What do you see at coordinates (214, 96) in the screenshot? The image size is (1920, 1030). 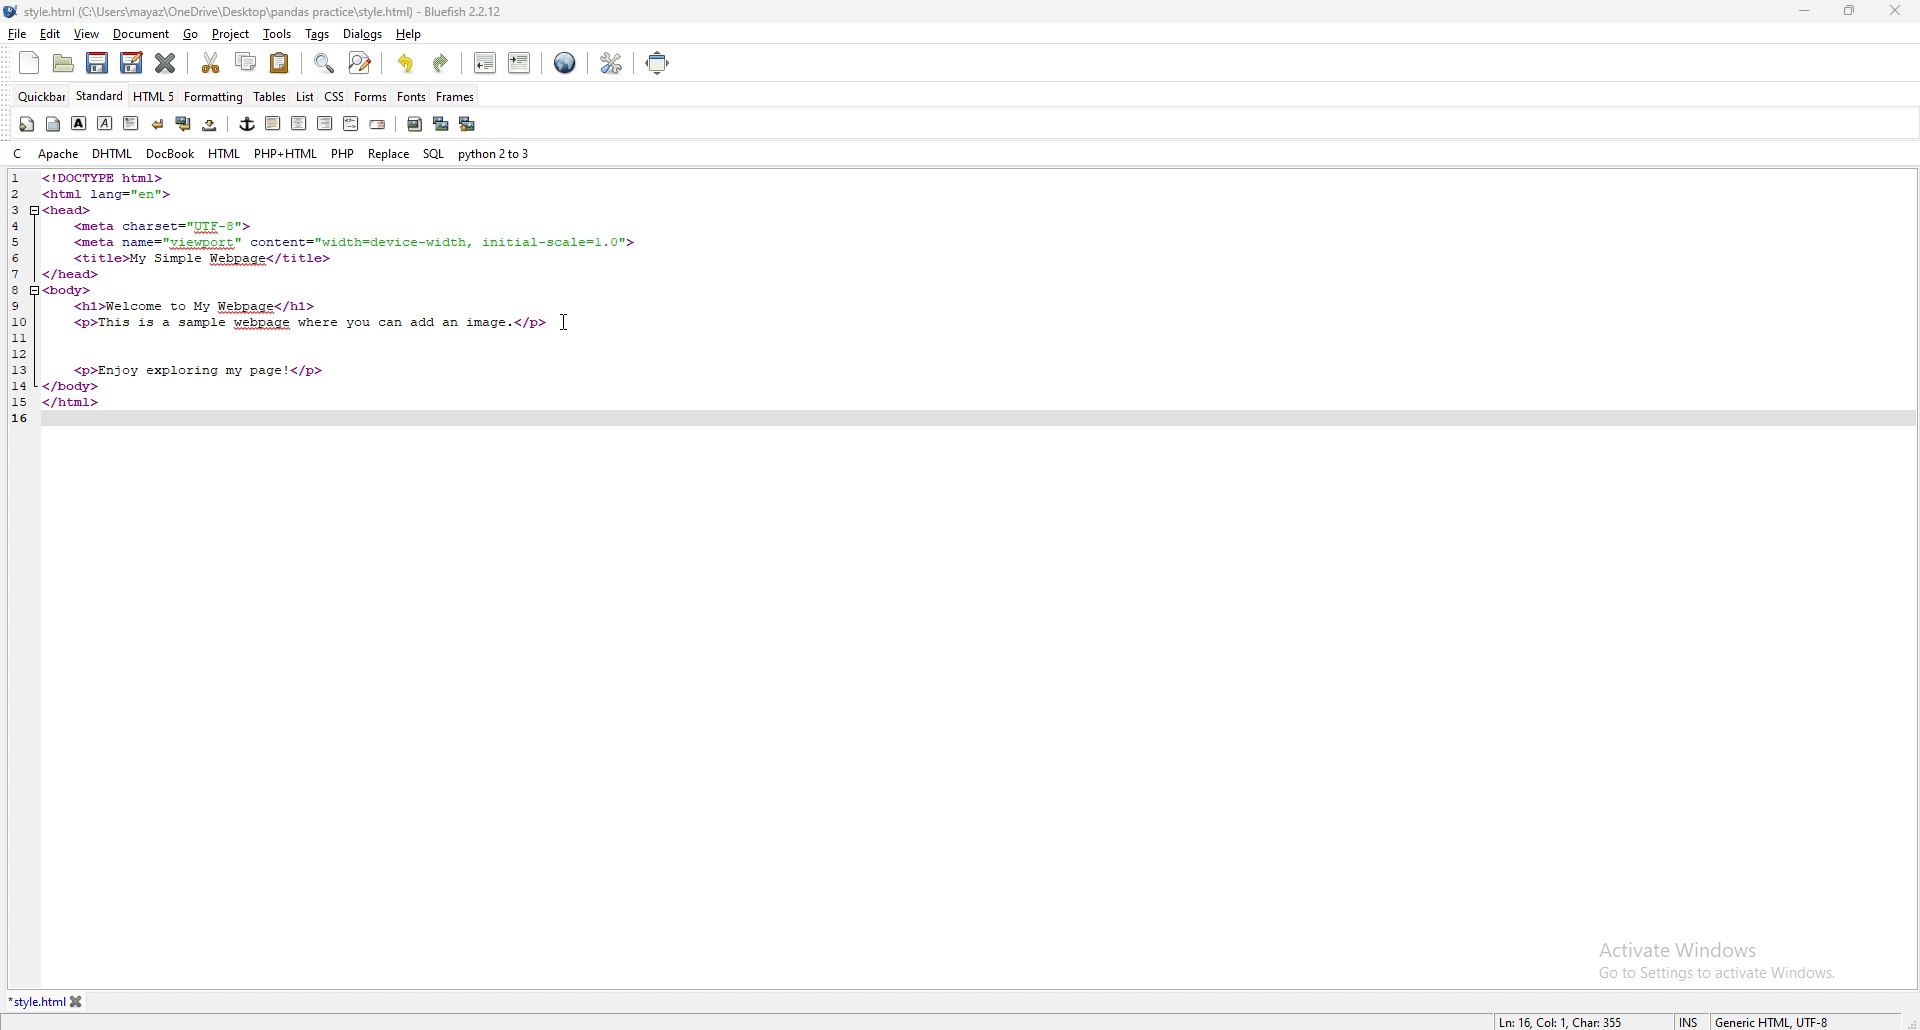 I see `formatting` at bounding box center [214, 96].